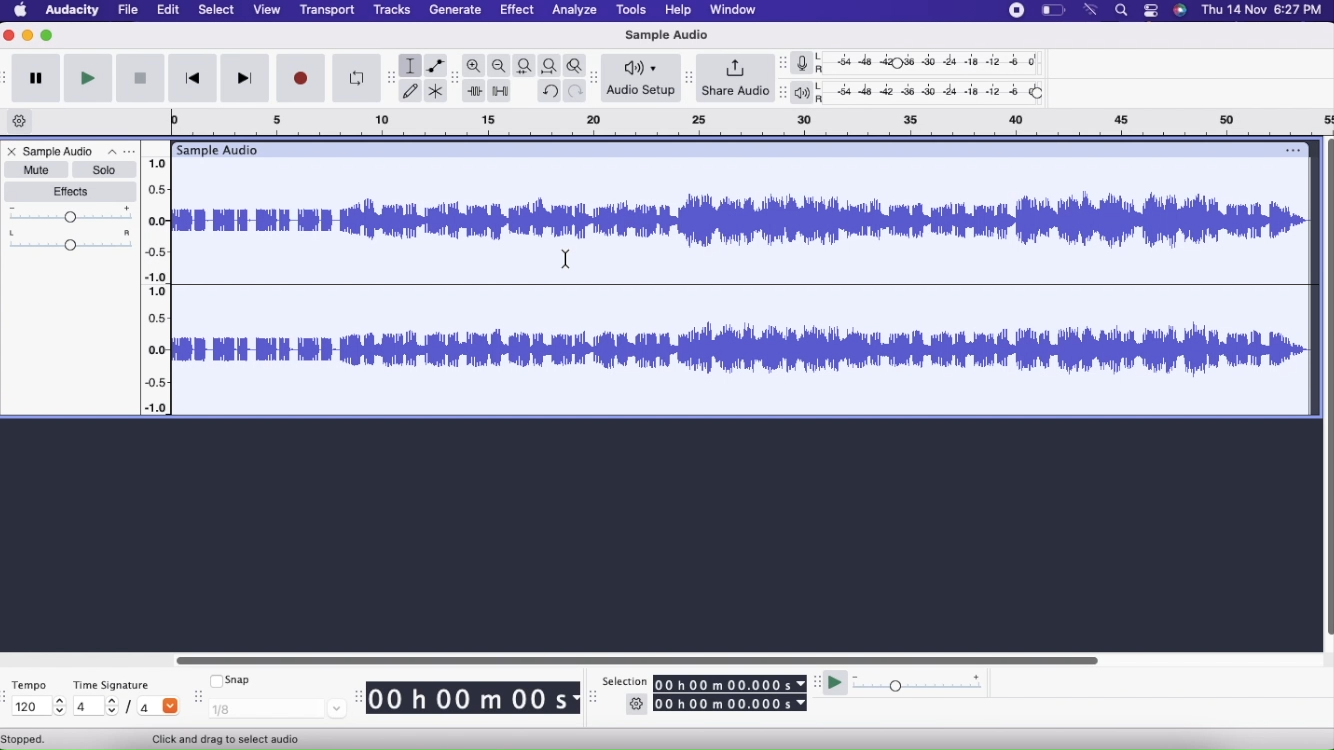  I want to click on Maximize, so click(48, 37).